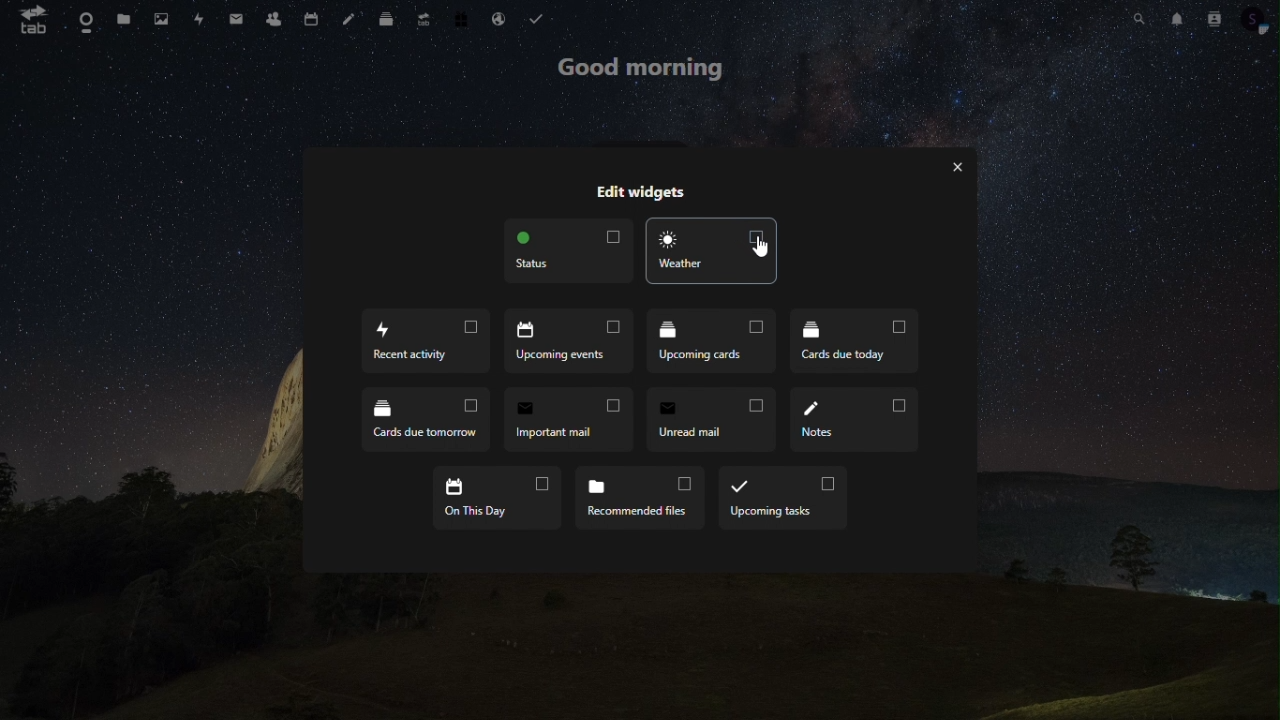  I want to click on mail hosting, so click(500, 21).